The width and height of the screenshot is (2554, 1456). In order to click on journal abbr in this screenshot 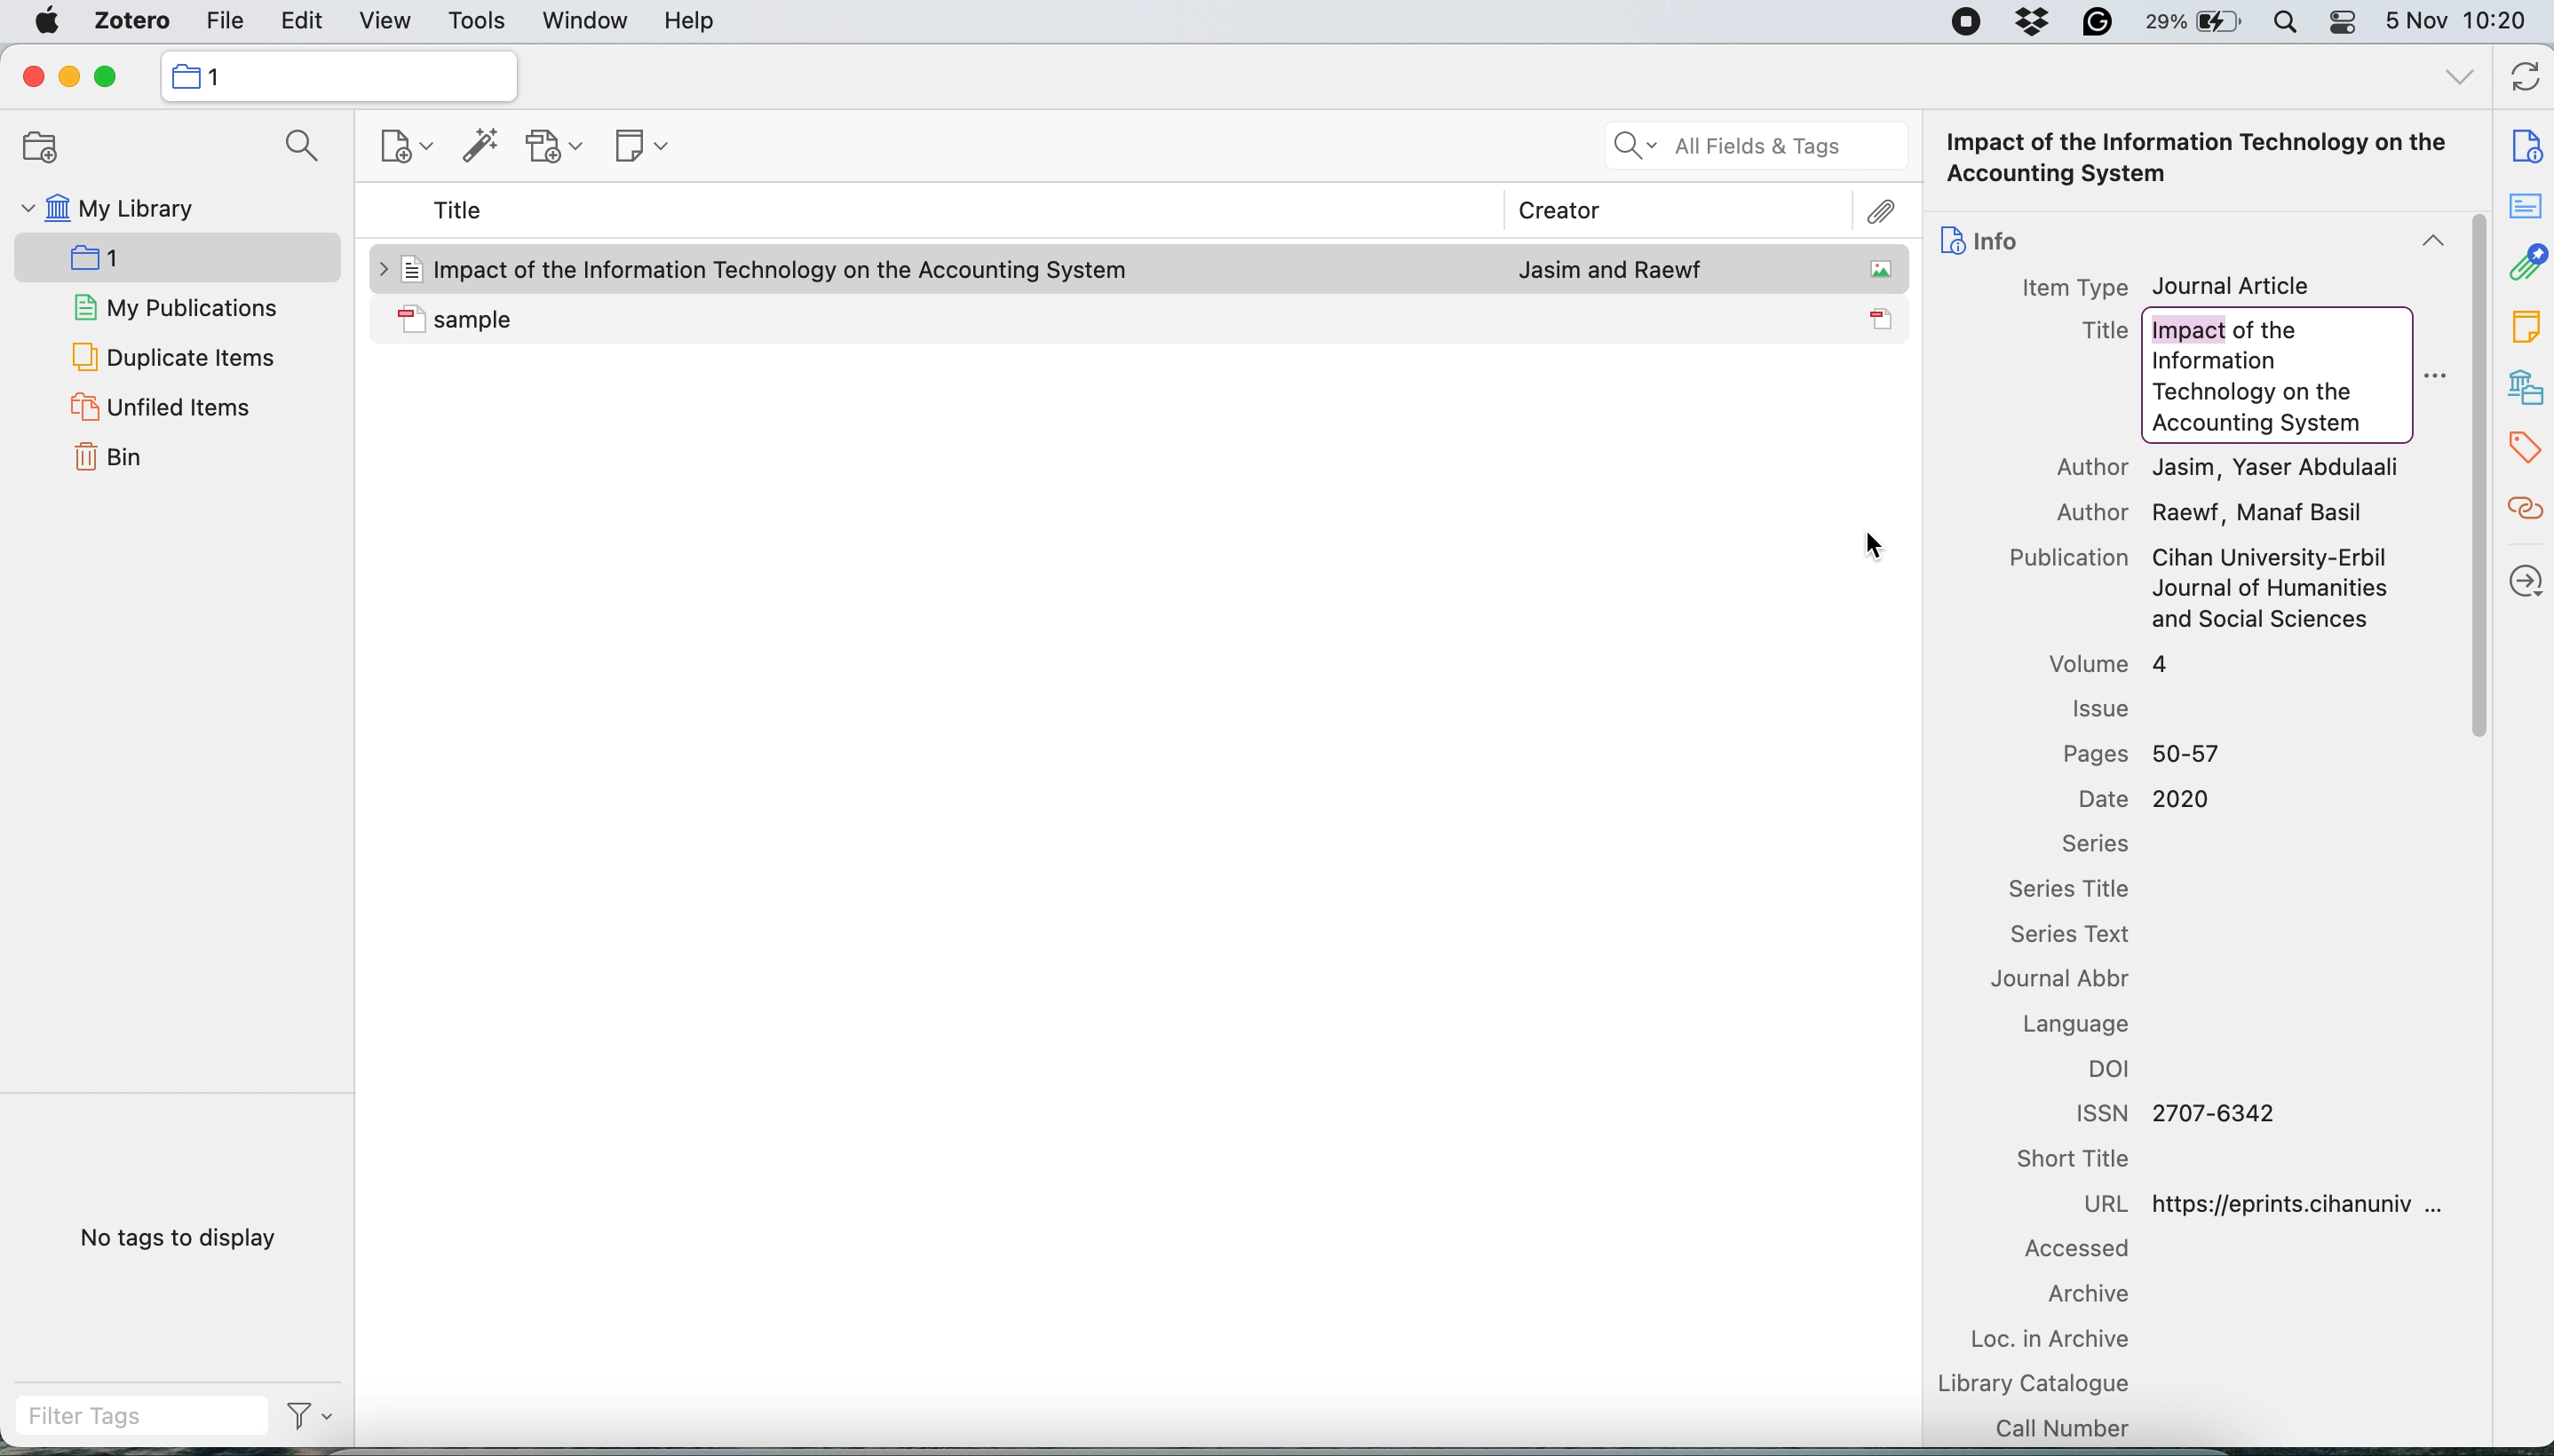, I will do `click(2071, 979)`.